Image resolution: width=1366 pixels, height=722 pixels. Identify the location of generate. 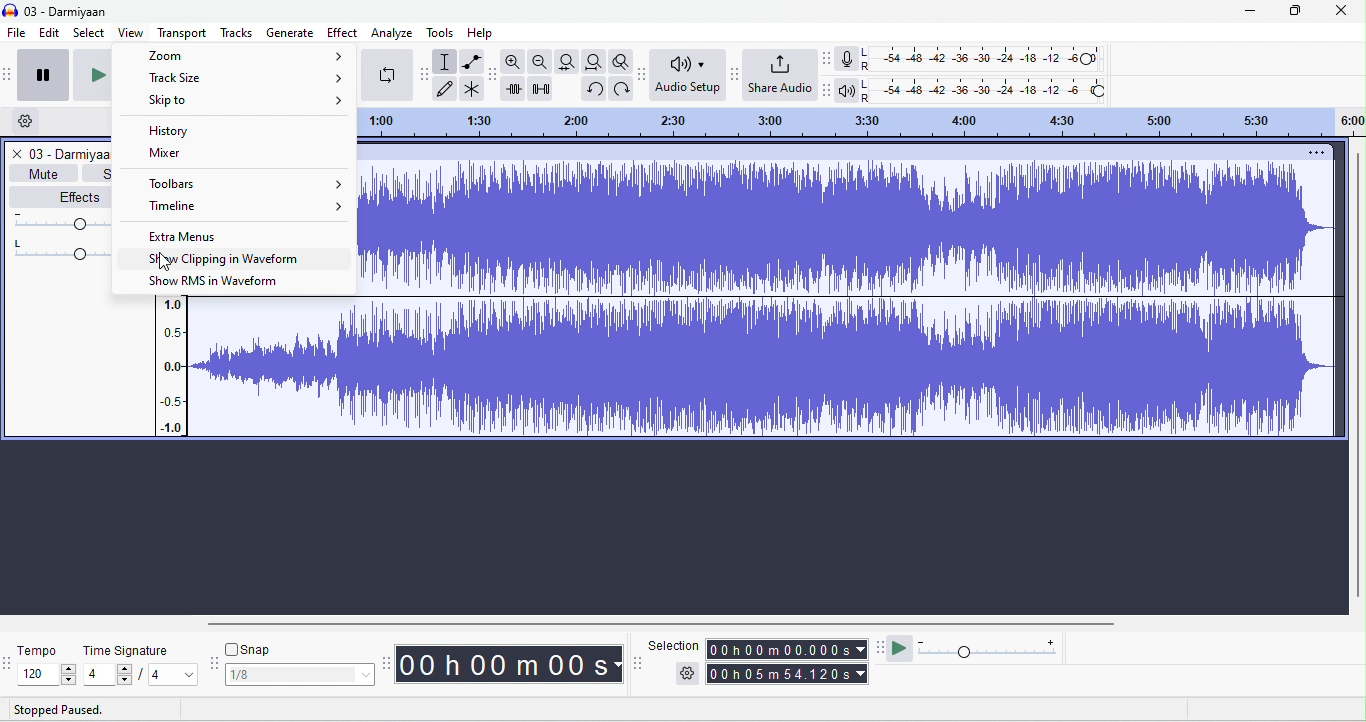
(290, 31).